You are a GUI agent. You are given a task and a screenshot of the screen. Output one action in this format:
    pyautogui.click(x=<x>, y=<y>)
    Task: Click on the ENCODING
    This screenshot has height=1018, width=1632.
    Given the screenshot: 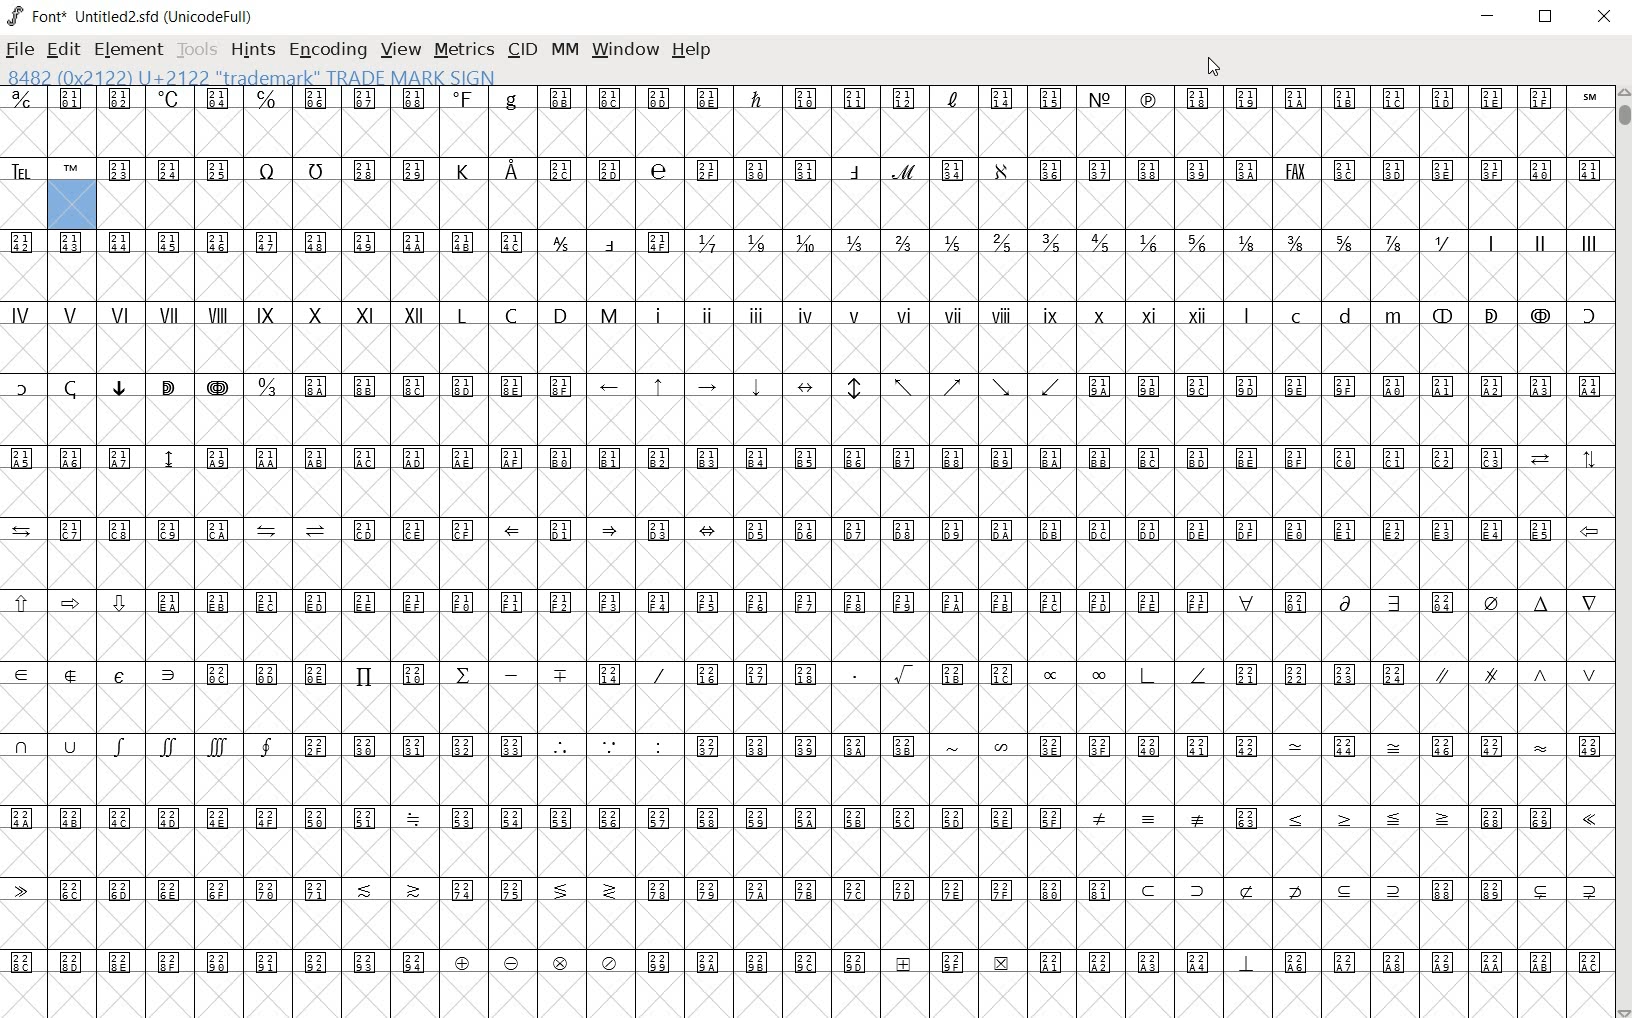 What is the action you would take?
    pyautogui.click(x=328, y=50)
    